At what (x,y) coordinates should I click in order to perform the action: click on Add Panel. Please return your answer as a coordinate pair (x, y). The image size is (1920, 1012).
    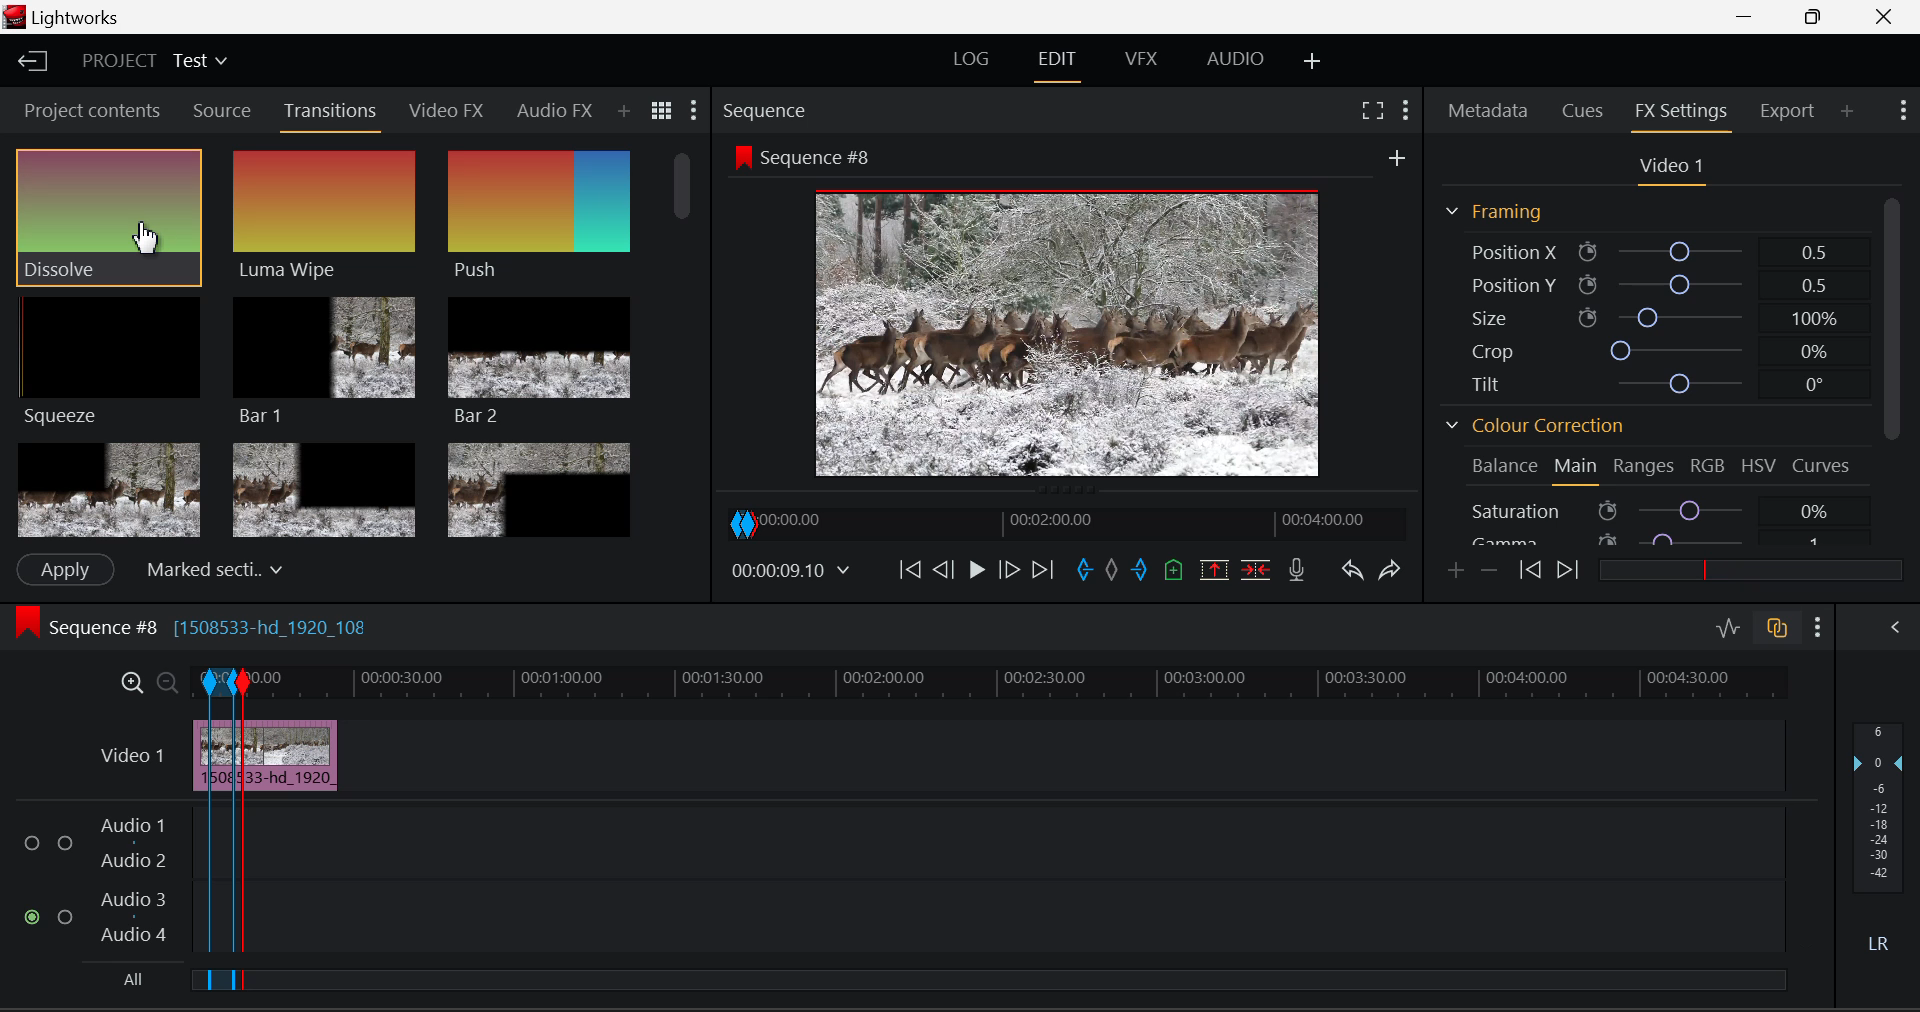
    Looking at the image, I should click on (1847, 112).